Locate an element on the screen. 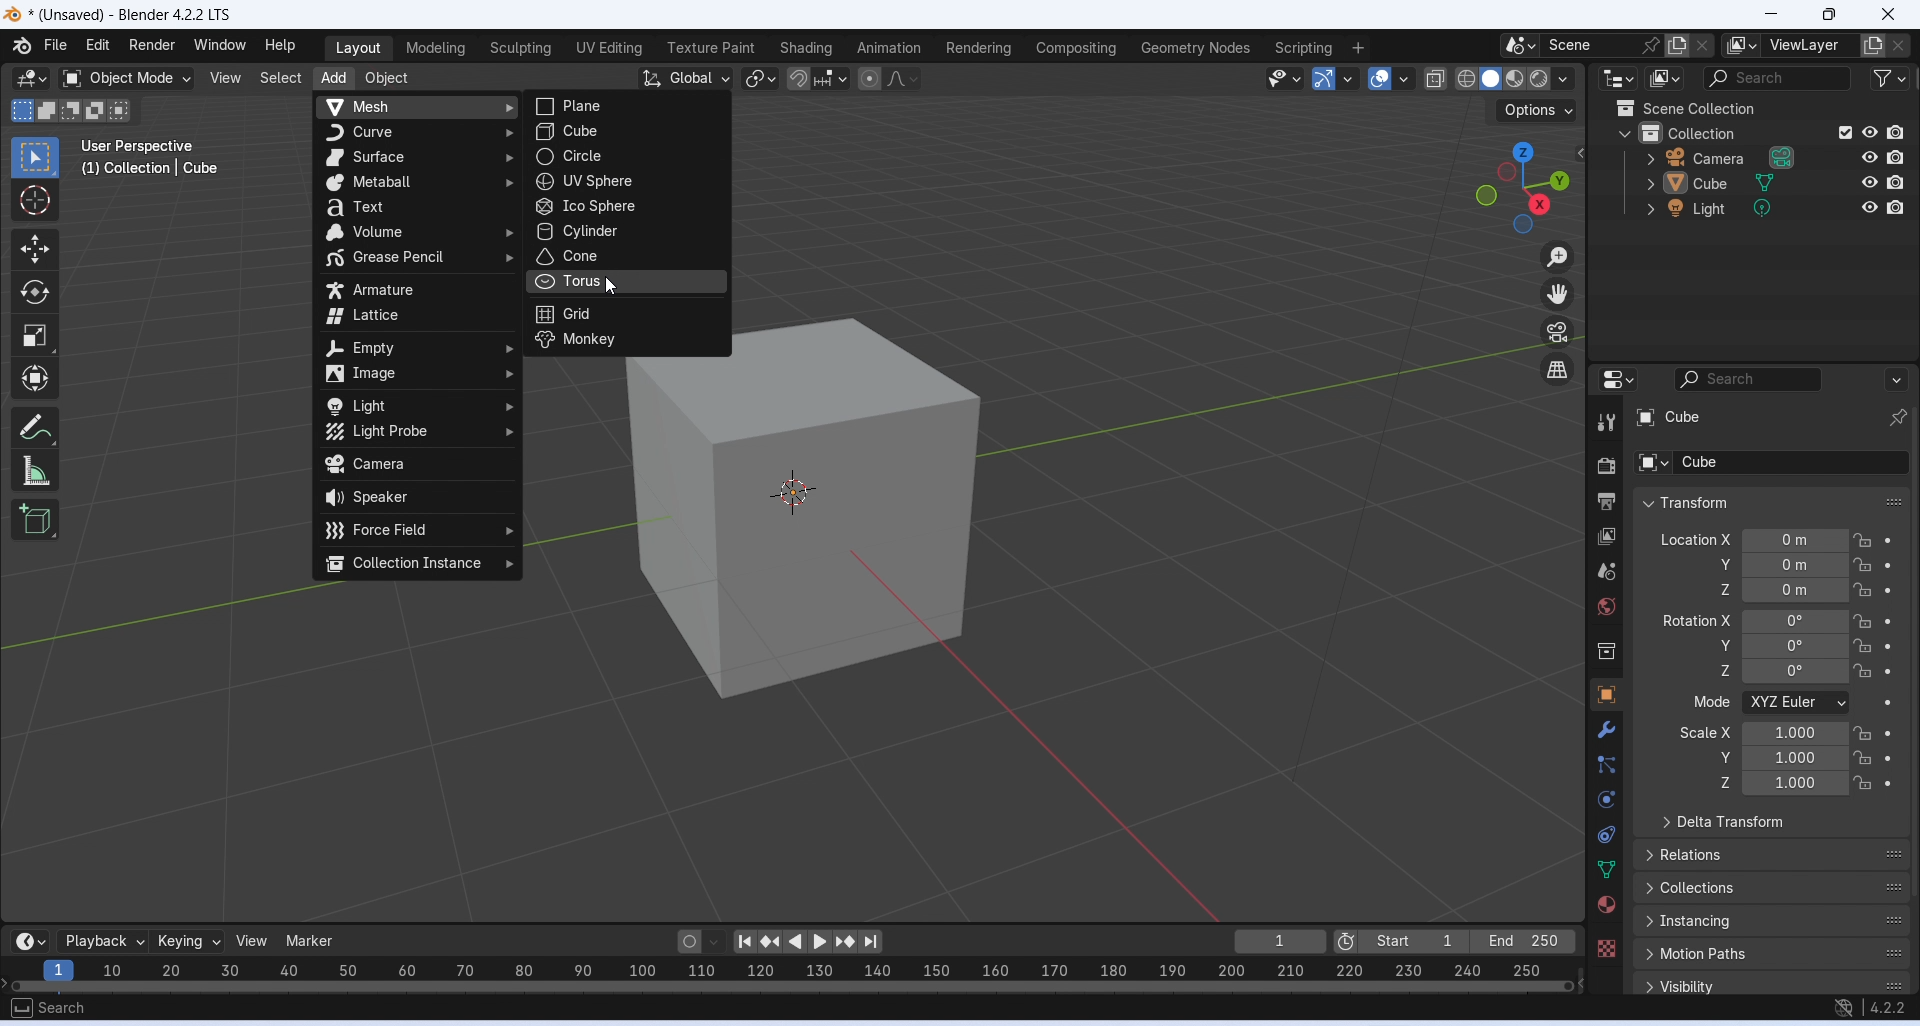 The image size is (1920, 1026). Layout is located at coordinates (355, 48).